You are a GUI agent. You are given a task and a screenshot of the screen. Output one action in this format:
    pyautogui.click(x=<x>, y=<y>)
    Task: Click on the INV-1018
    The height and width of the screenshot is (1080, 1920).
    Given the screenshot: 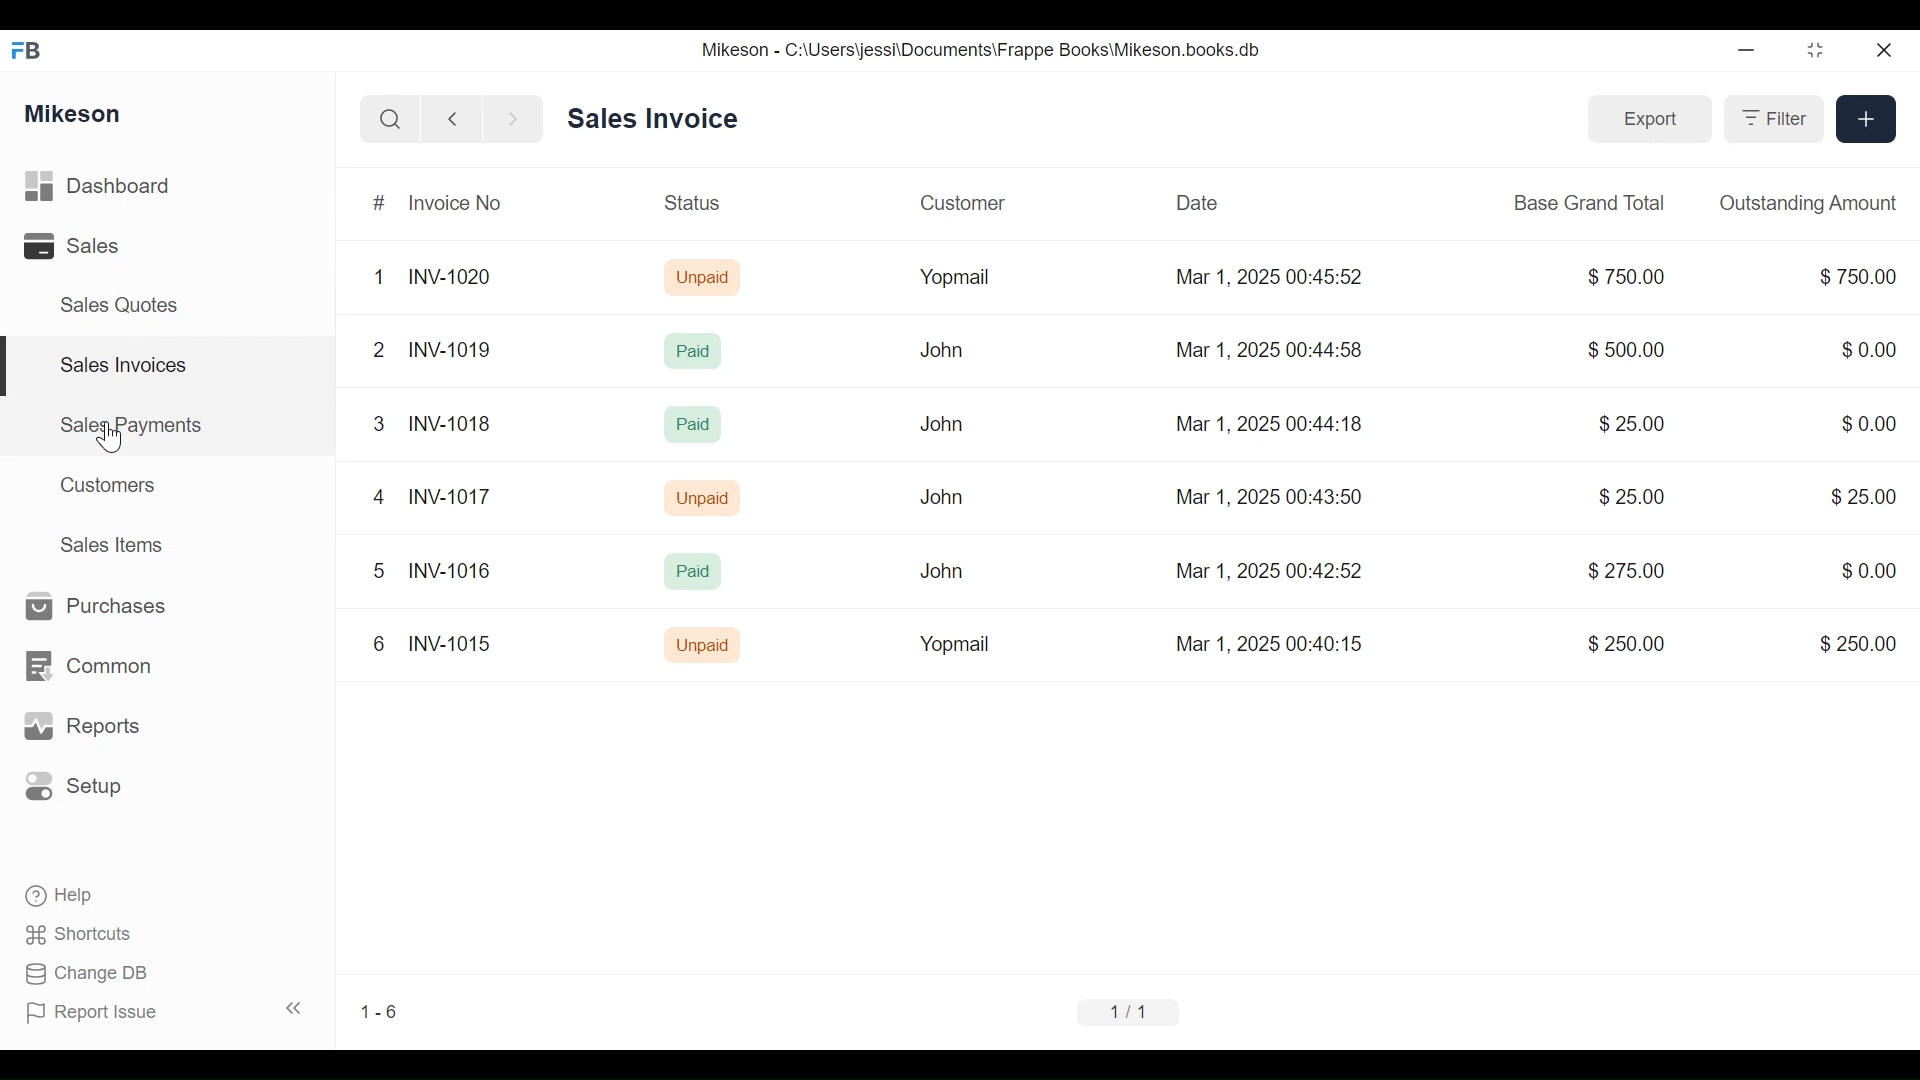 What is the action you would take?
    pyautogui.click(x=452, y=423)
    